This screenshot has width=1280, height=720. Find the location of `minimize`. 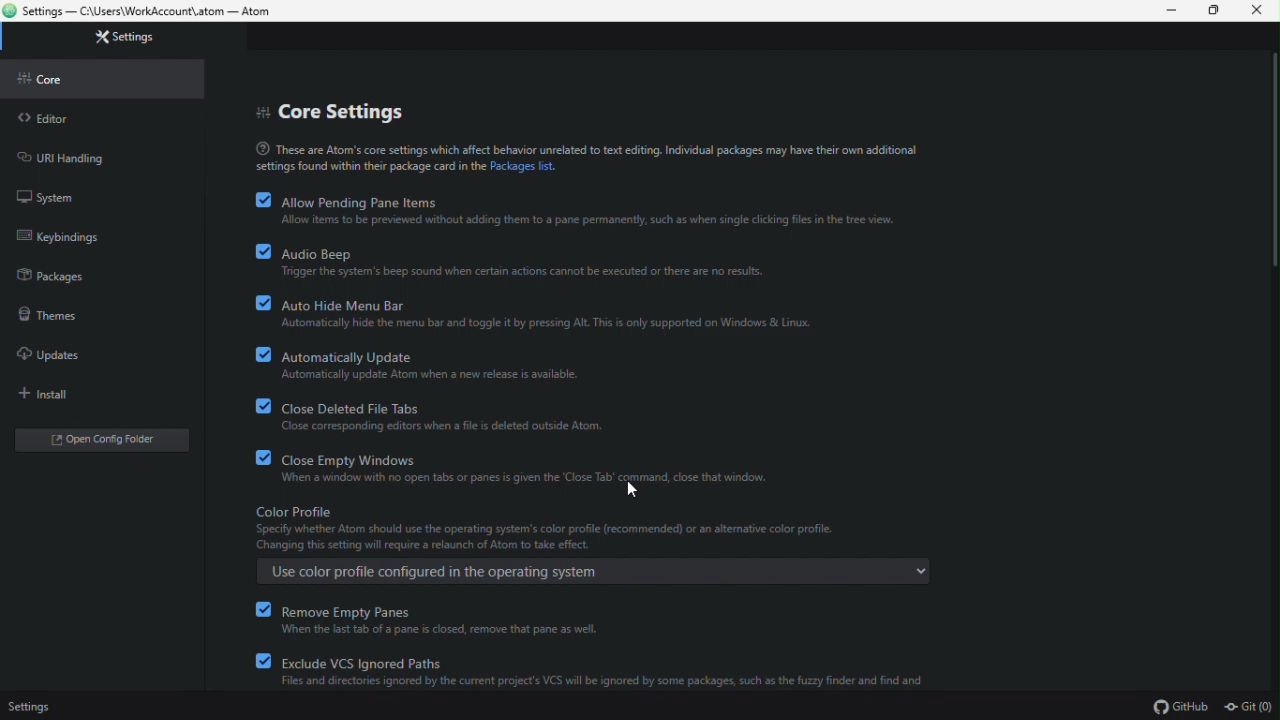

minimize is located at coordinates (1175, 11).